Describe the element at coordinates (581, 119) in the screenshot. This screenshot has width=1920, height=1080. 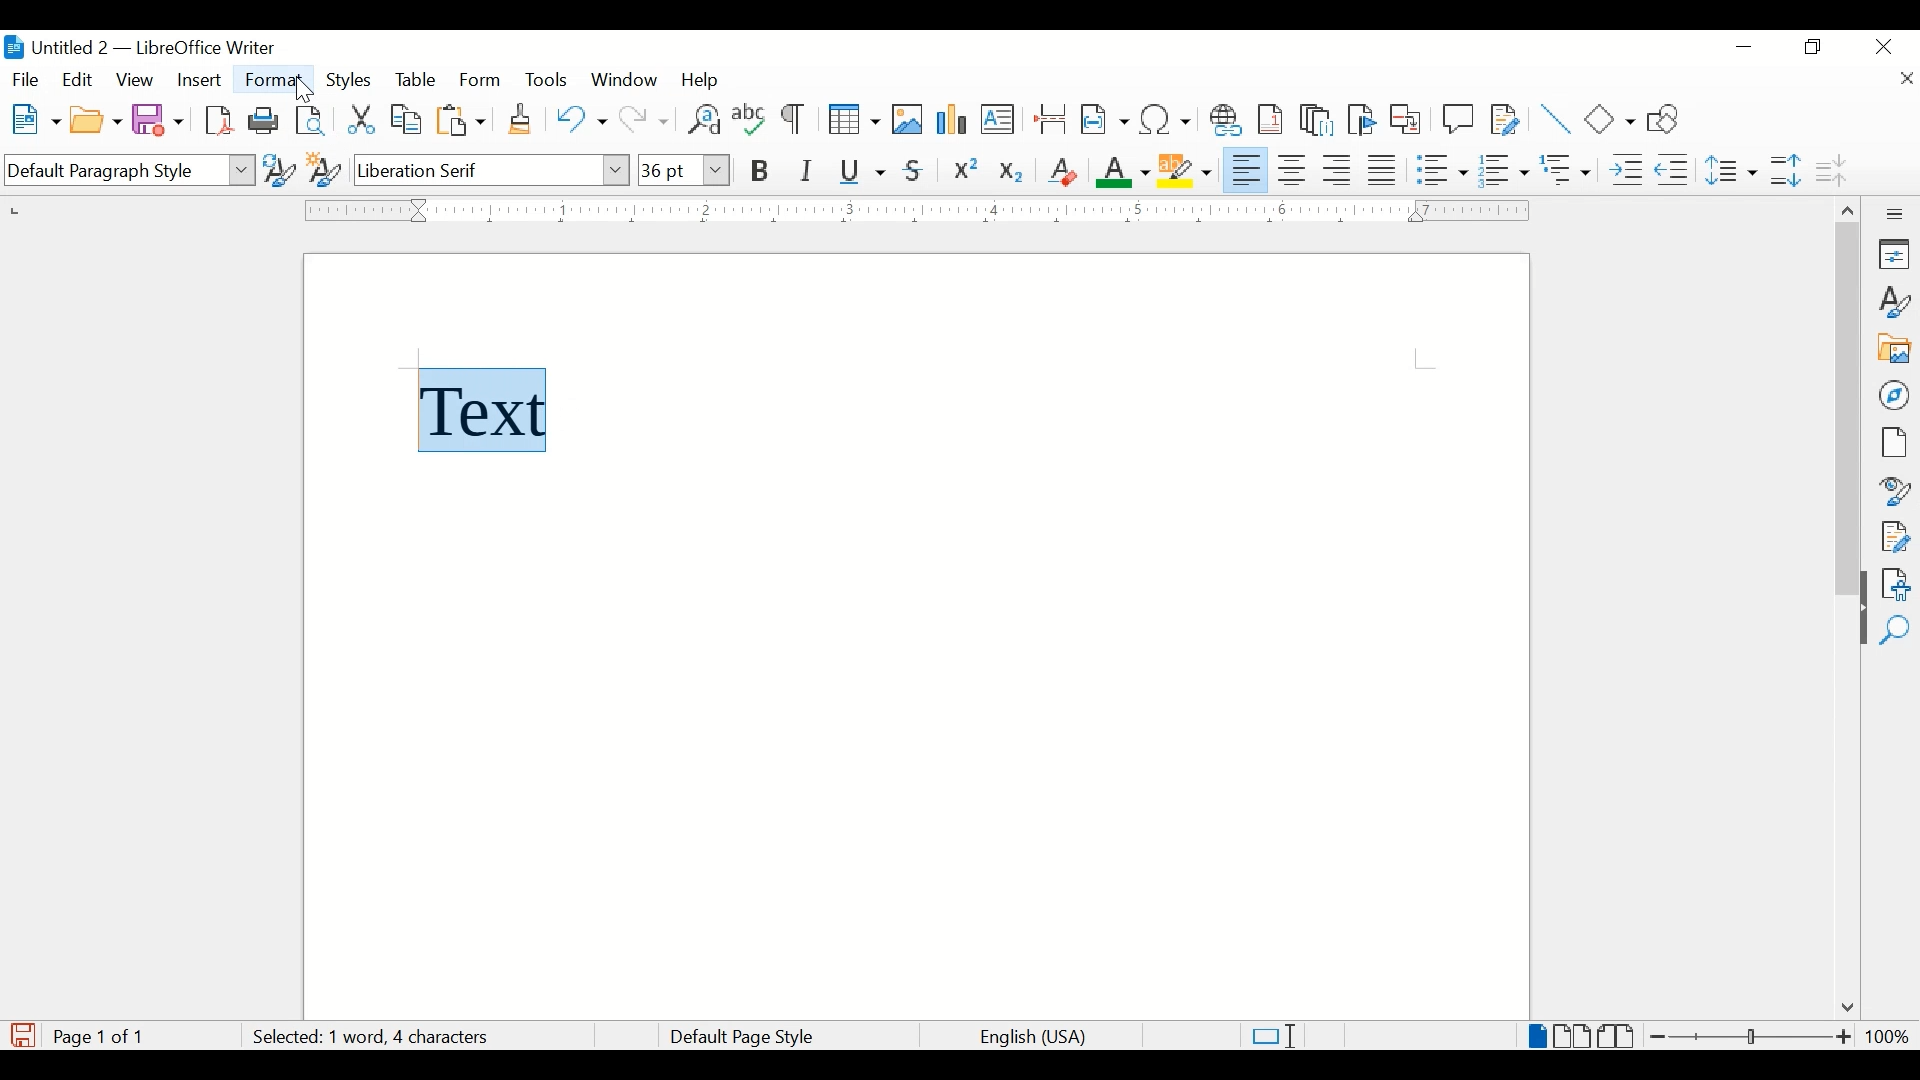
I see `undo` at that location.